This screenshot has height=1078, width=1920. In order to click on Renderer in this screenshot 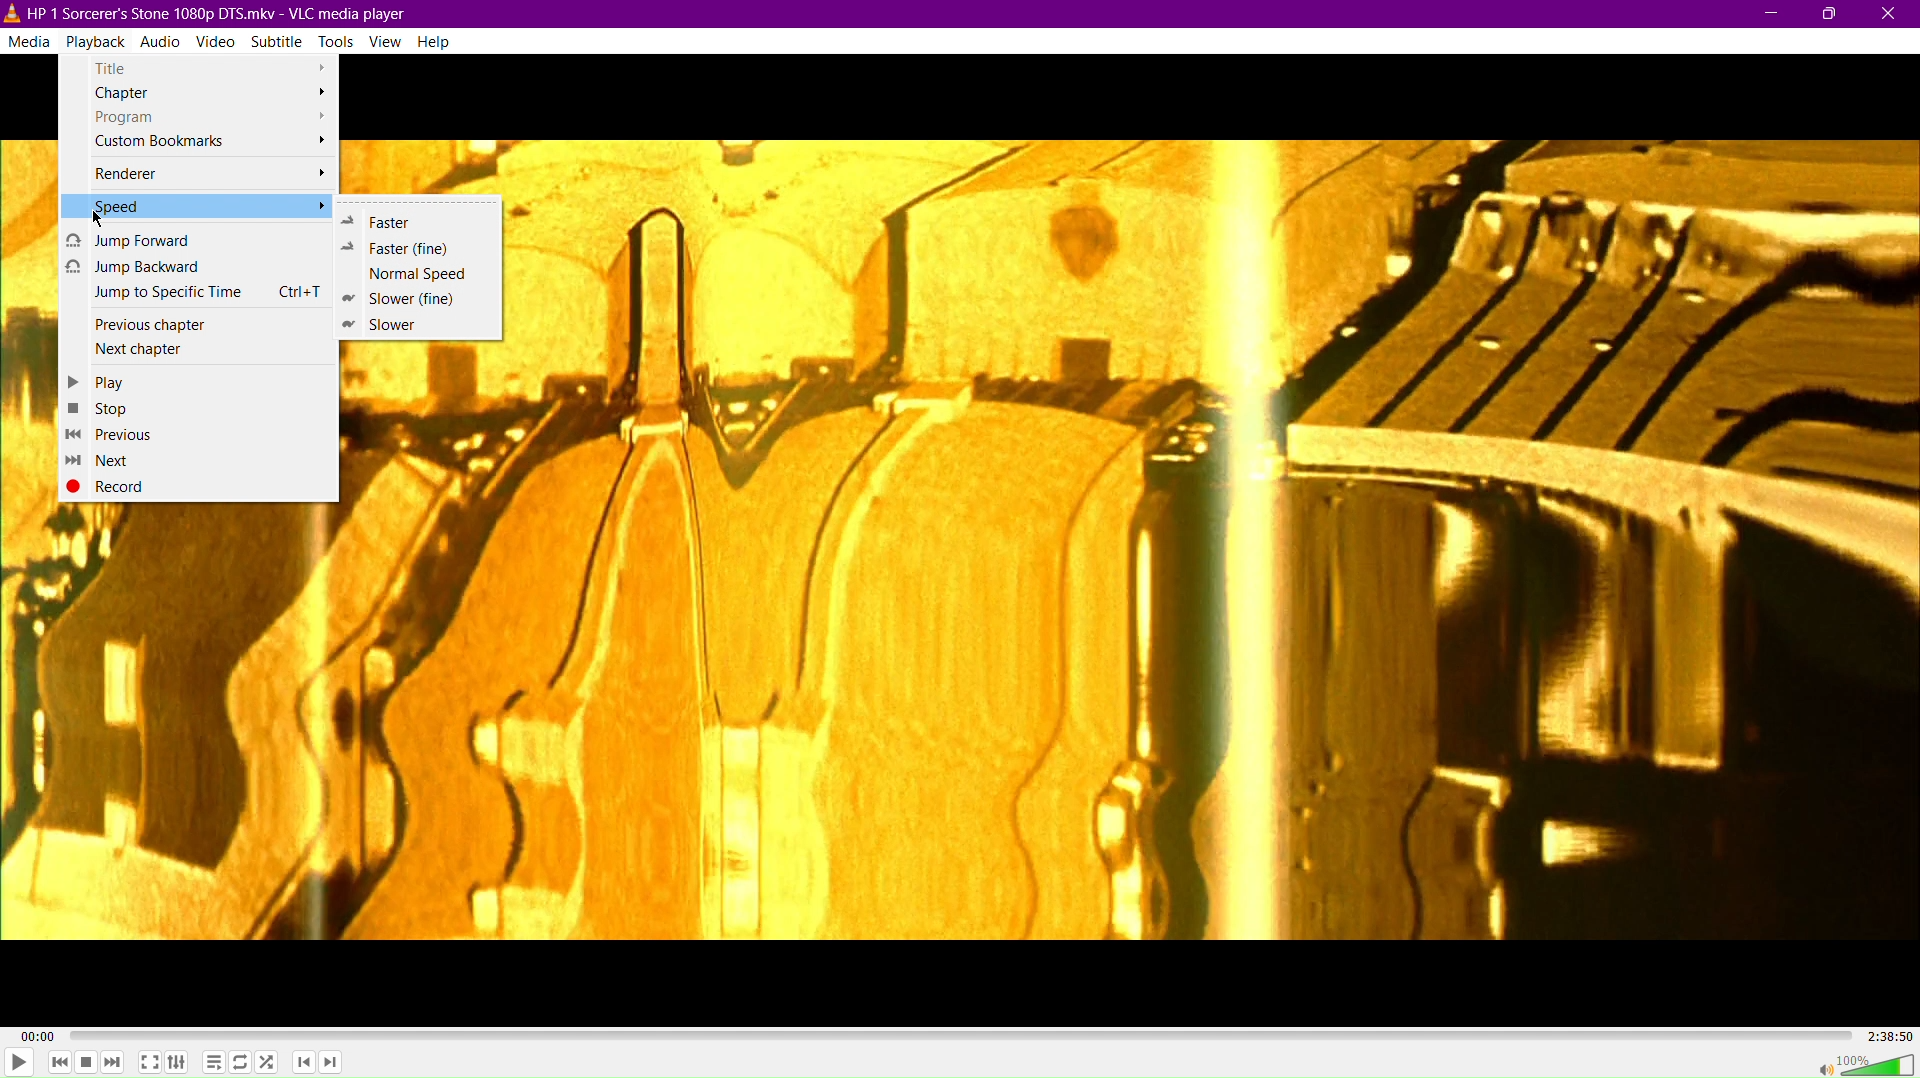, I will do `click(204, 174)`.